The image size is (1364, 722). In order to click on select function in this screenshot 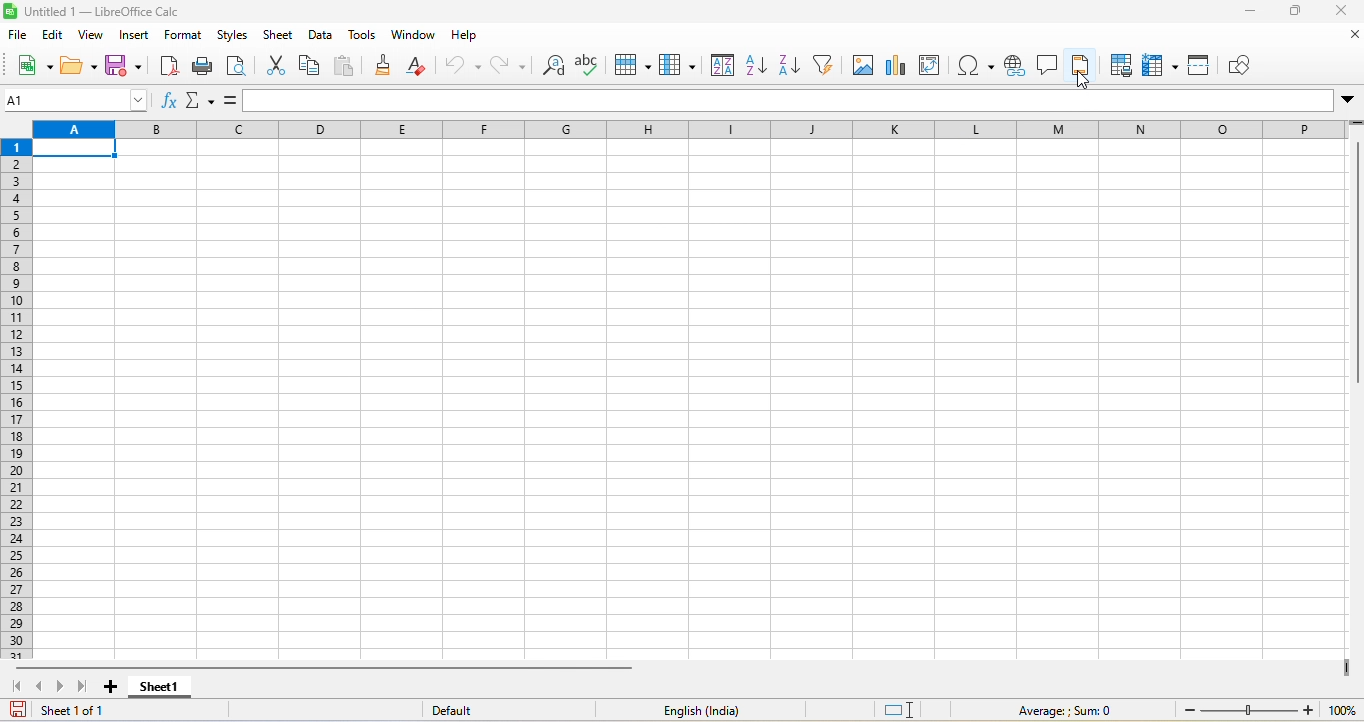, I will do `click(203, 101)`.